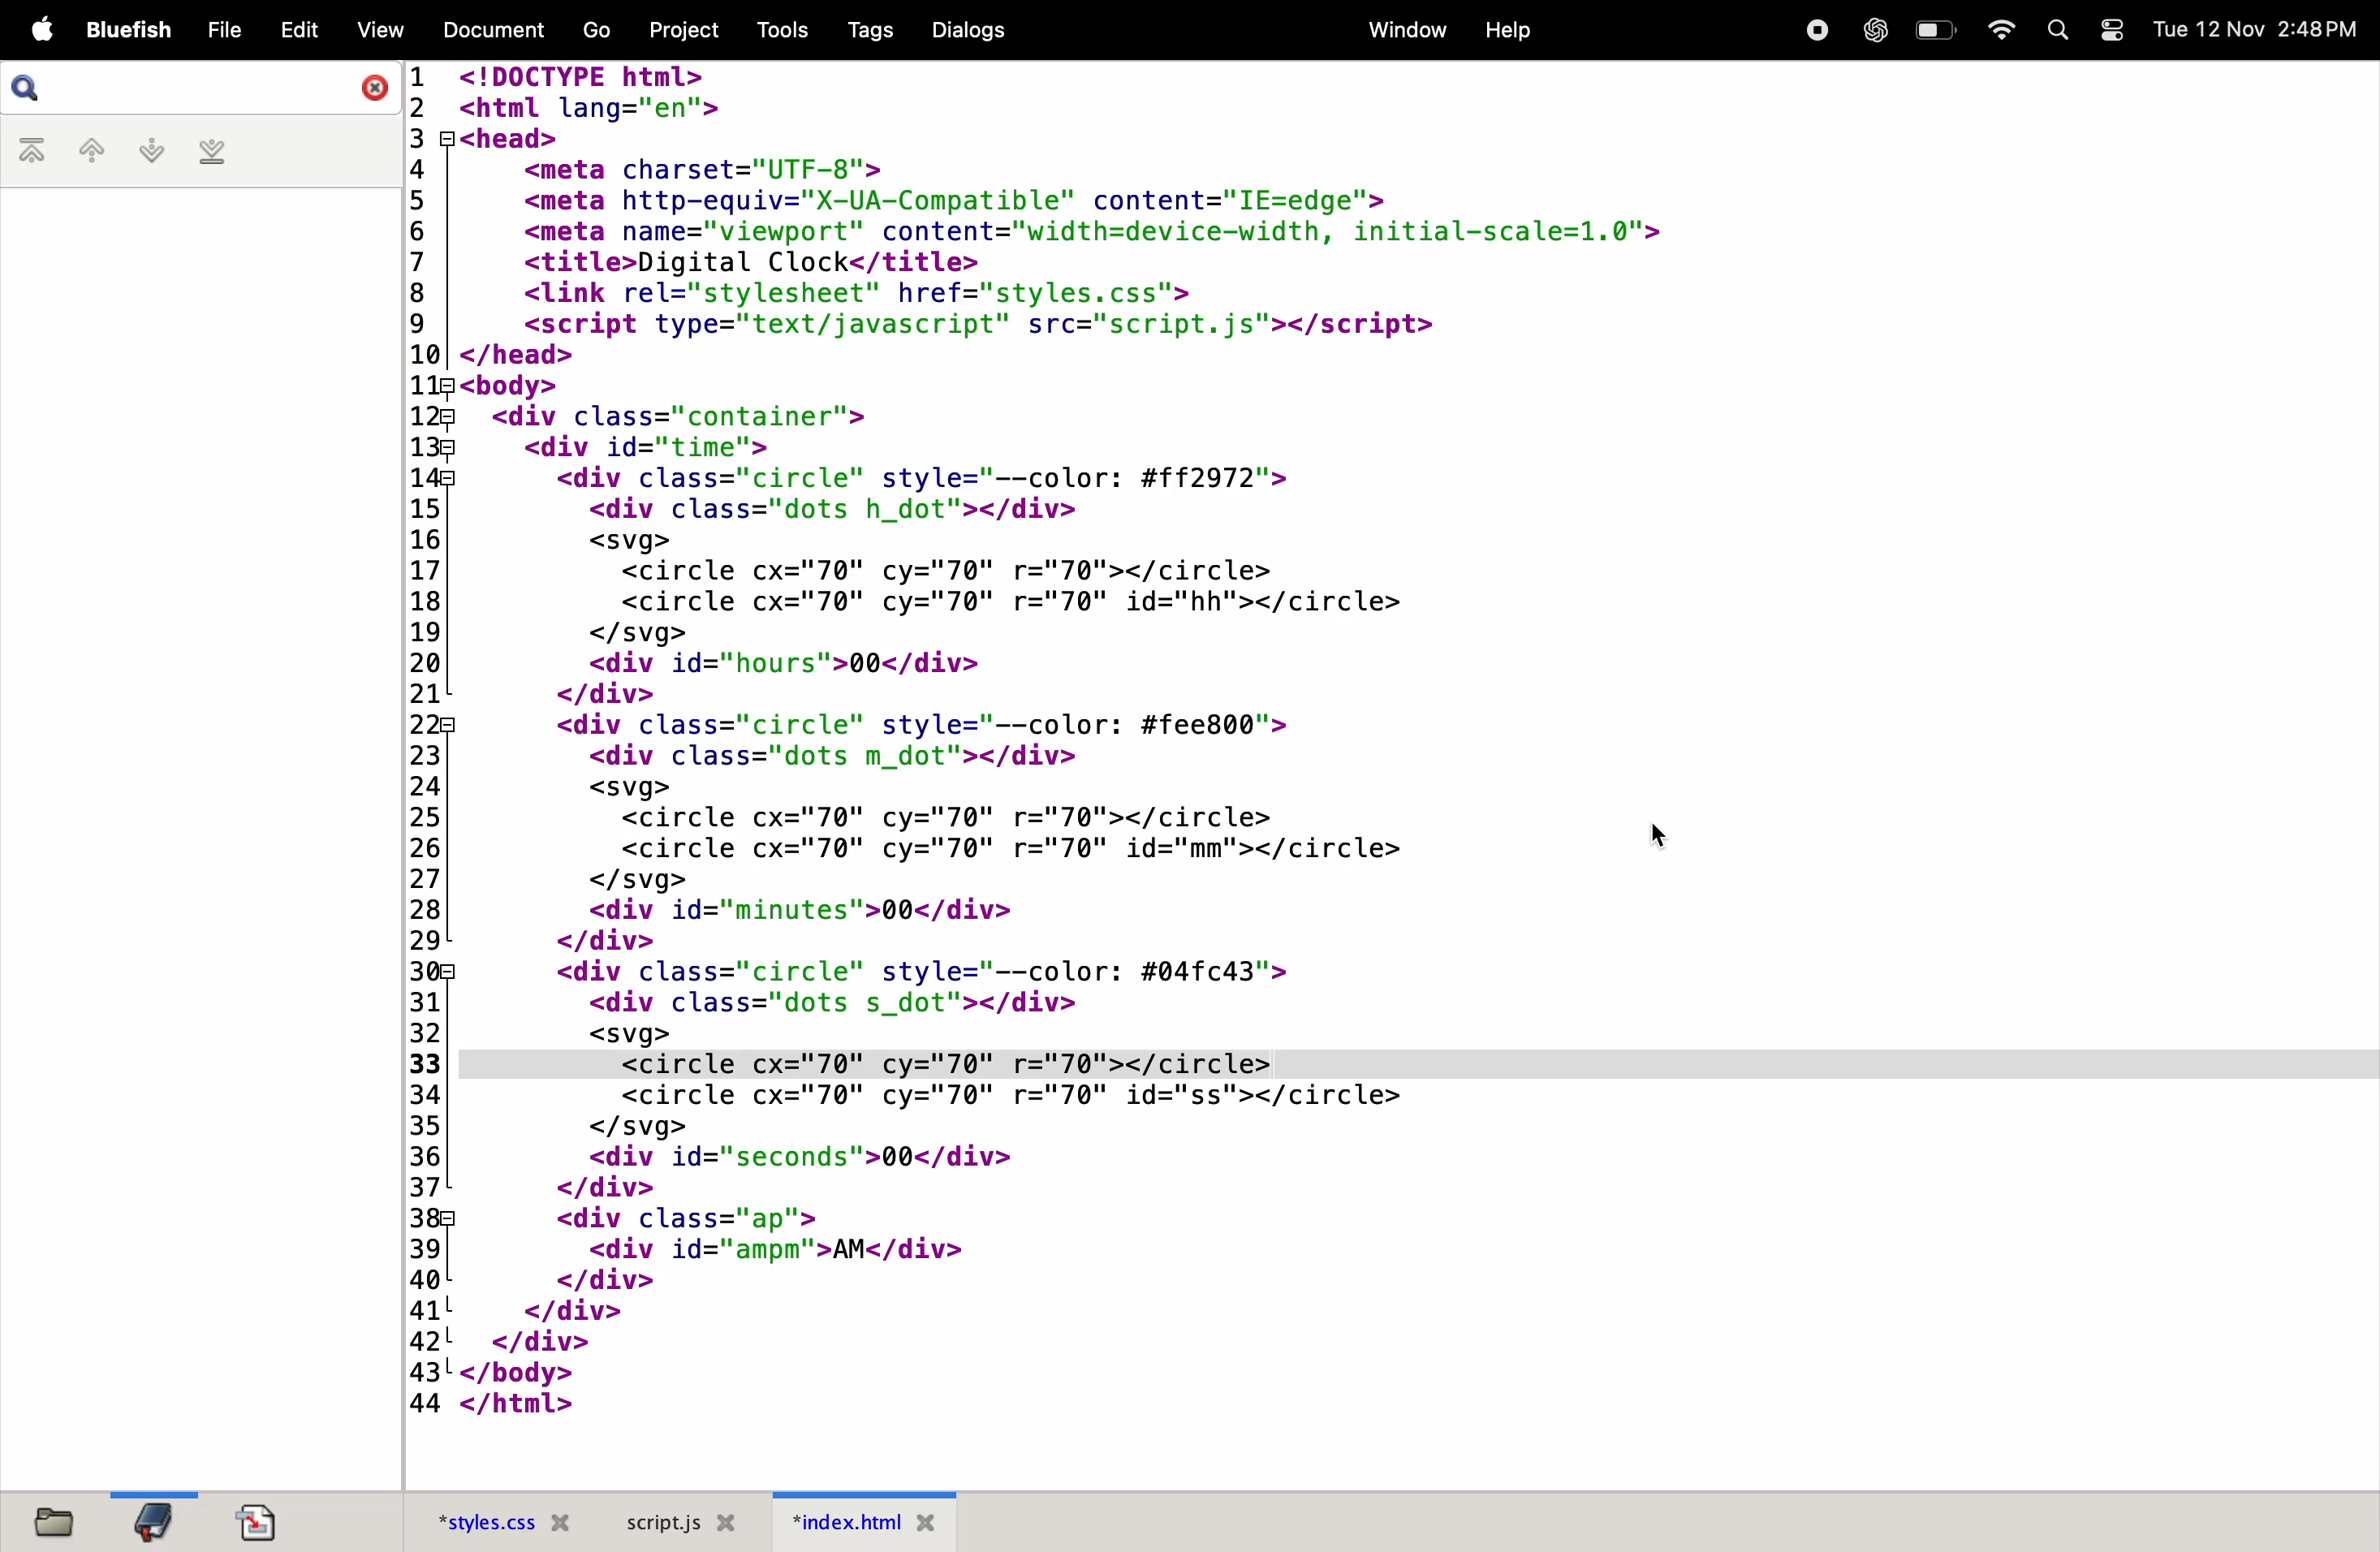 The width and height of the screenshot is (2380, 1552). What do you see at coordinates (2059, 33) in the screenshot?
I see `search` at bounding box center [2059, 33].